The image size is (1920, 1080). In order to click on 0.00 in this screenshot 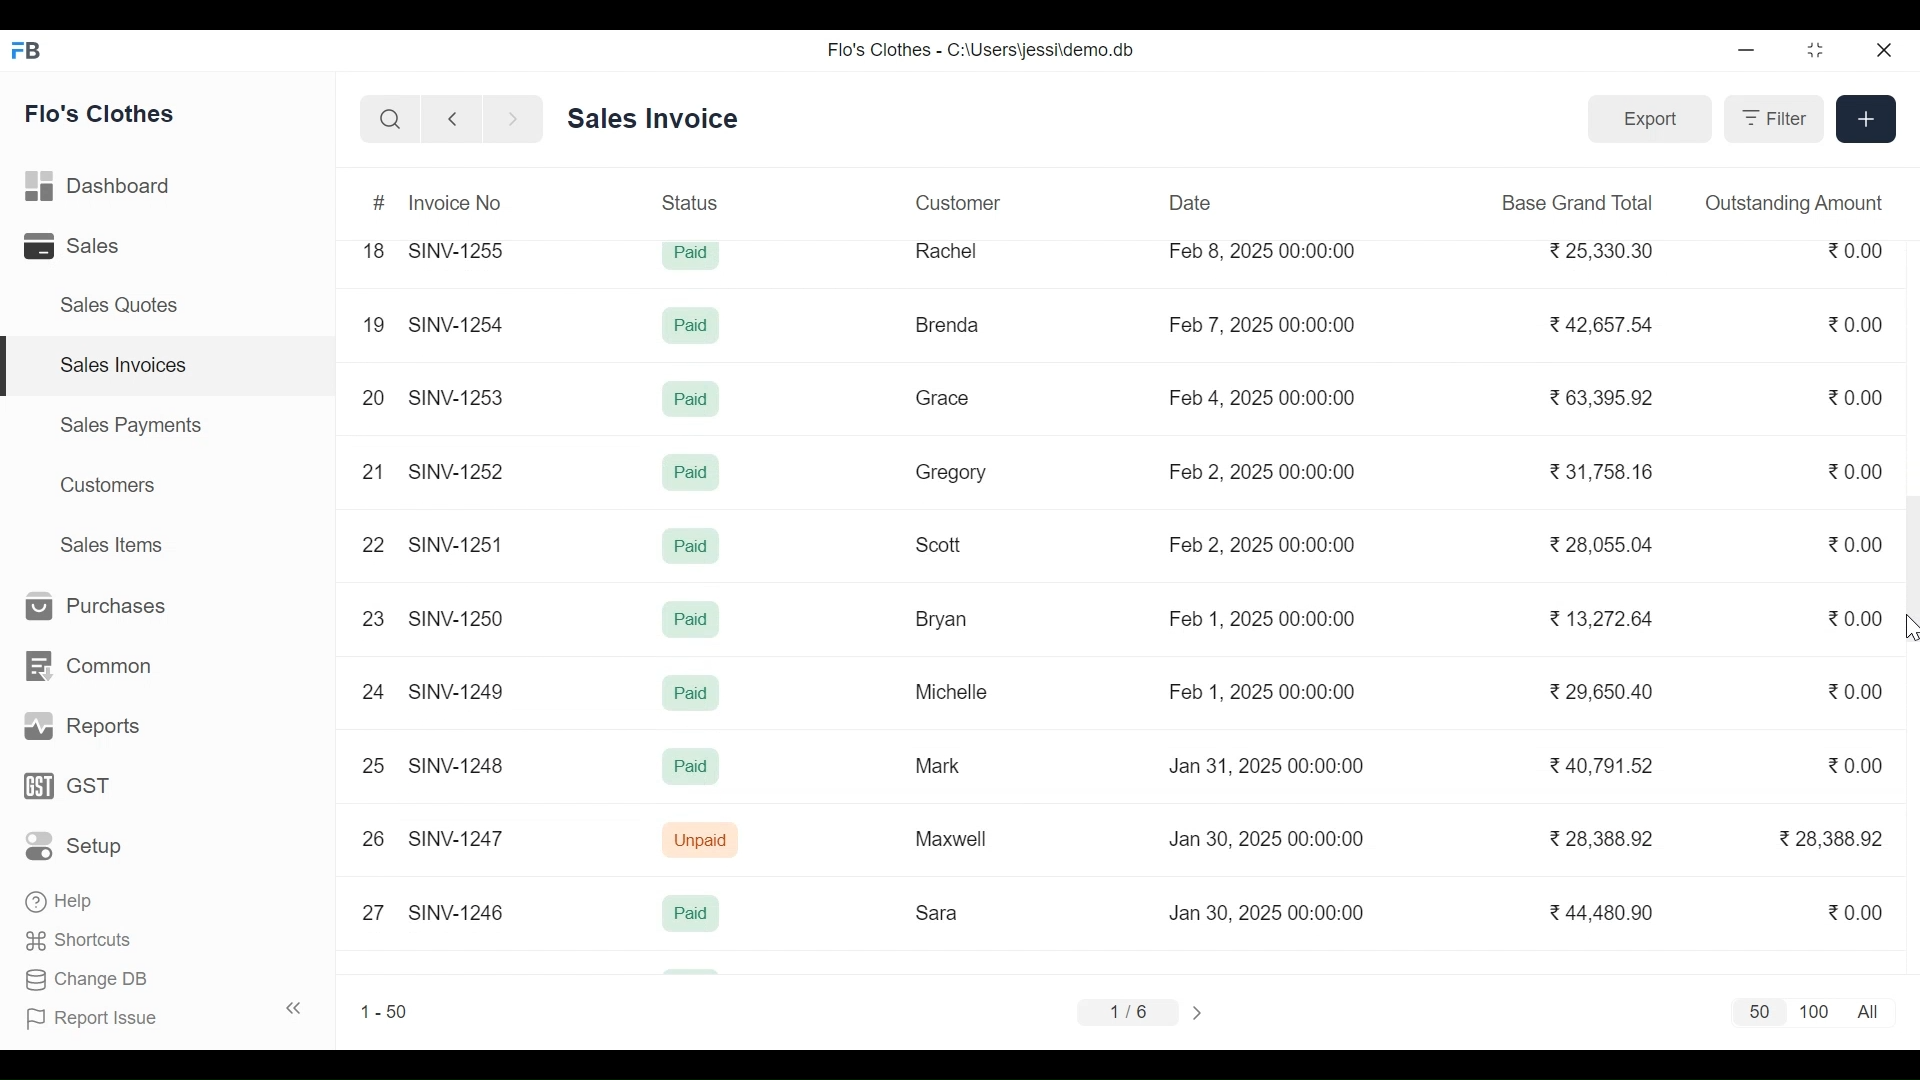, I will do `click(1860, 546)`.